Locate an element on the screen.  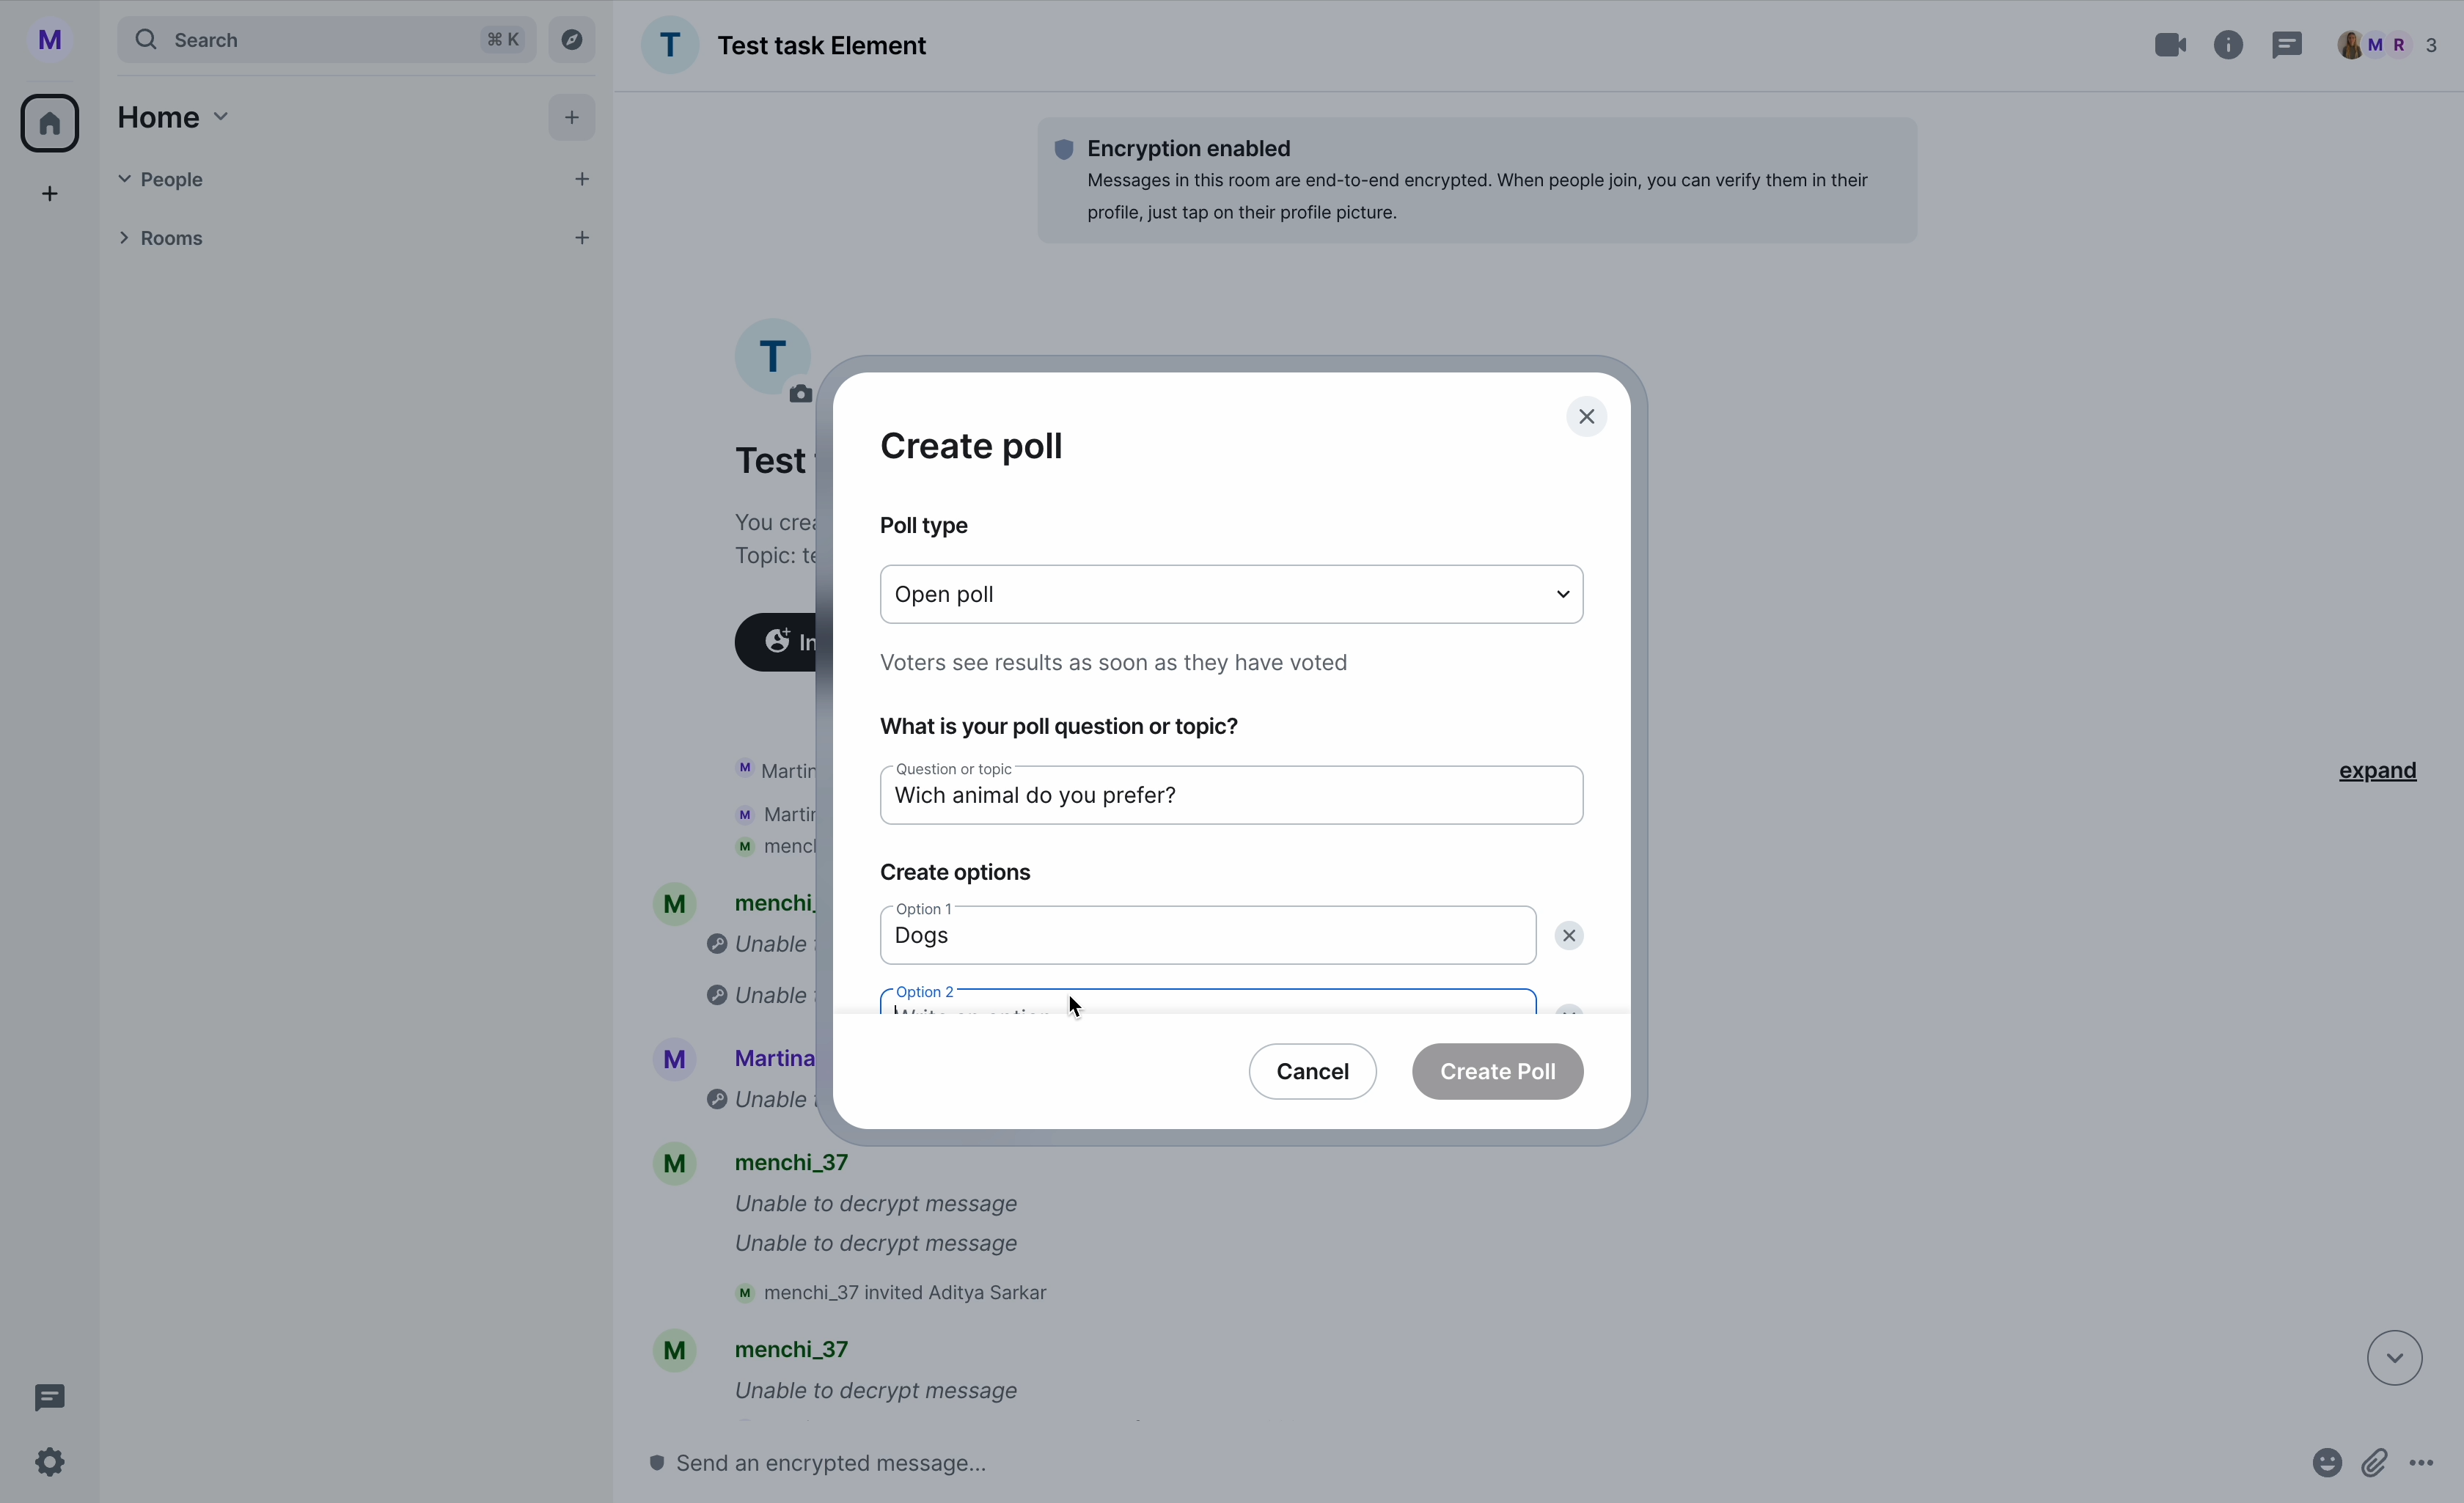
home is located at coordinates (52, 121).